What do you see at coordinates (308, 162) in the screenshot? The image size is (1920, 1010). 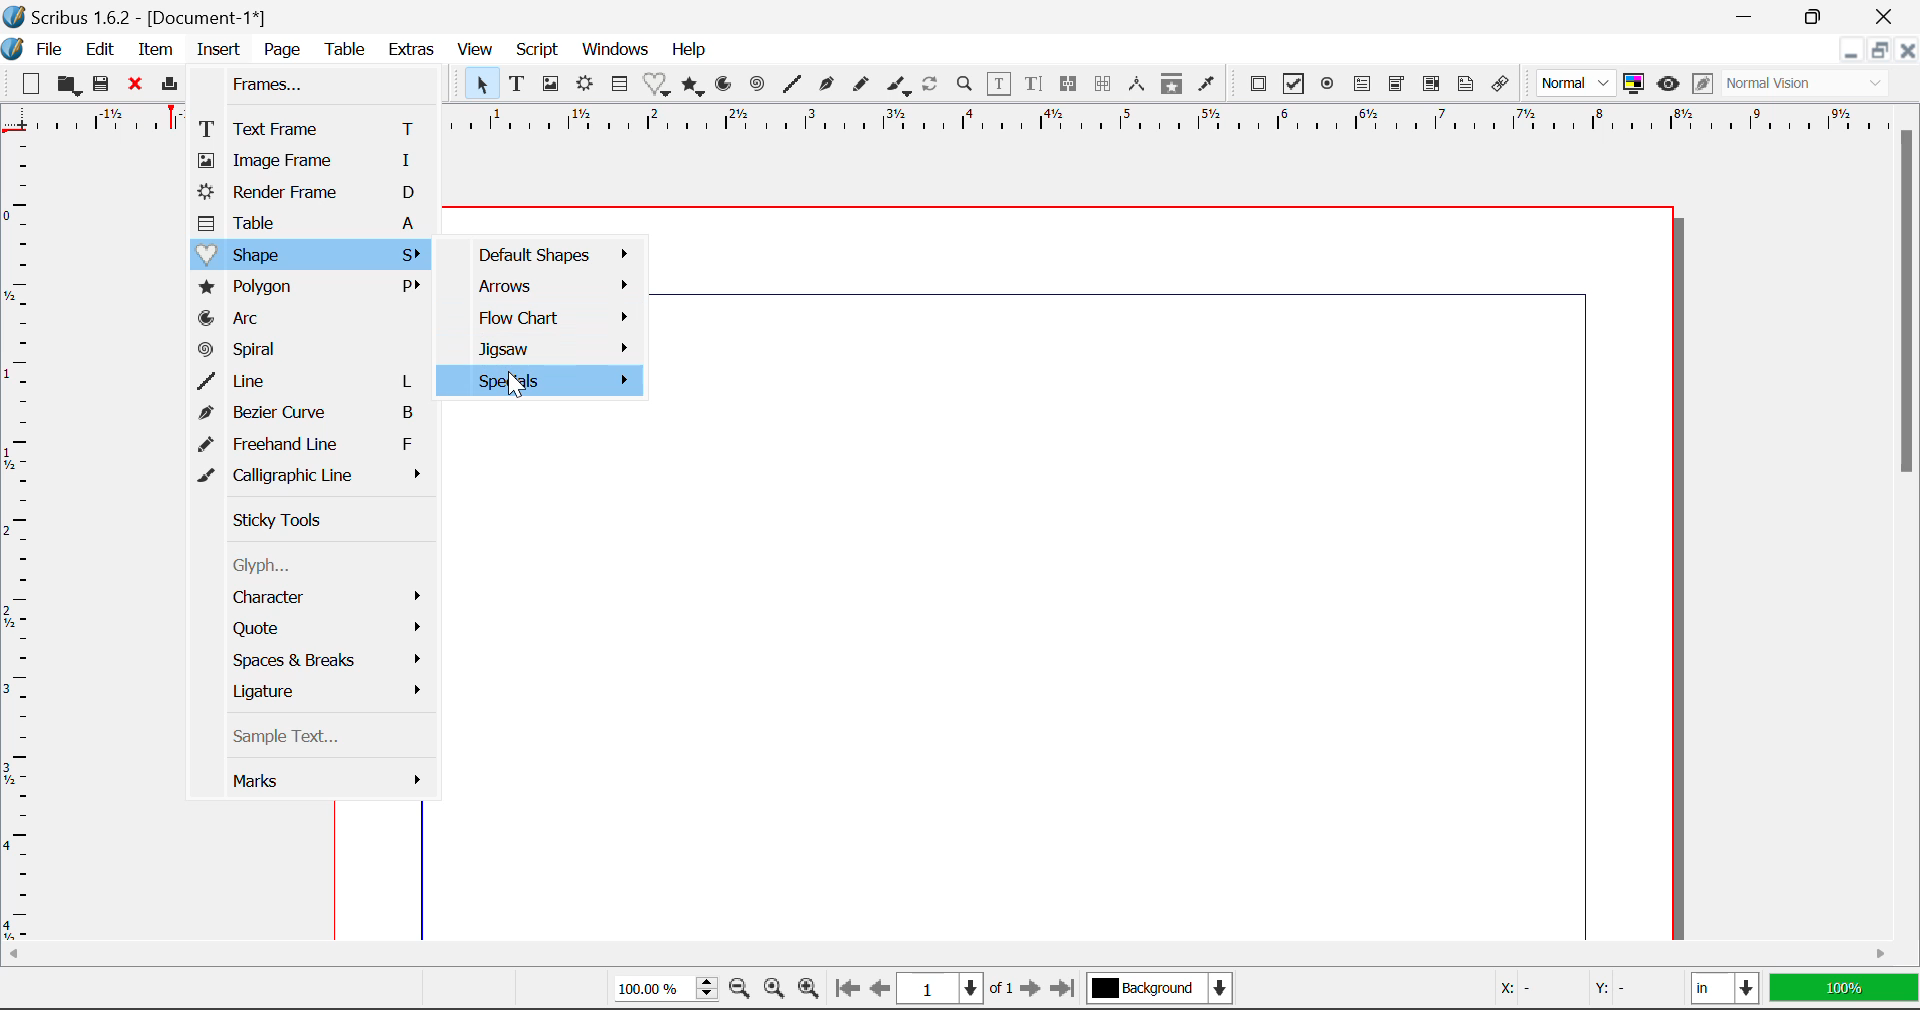 I see `Image Frame` at bounding box center [308, 162].